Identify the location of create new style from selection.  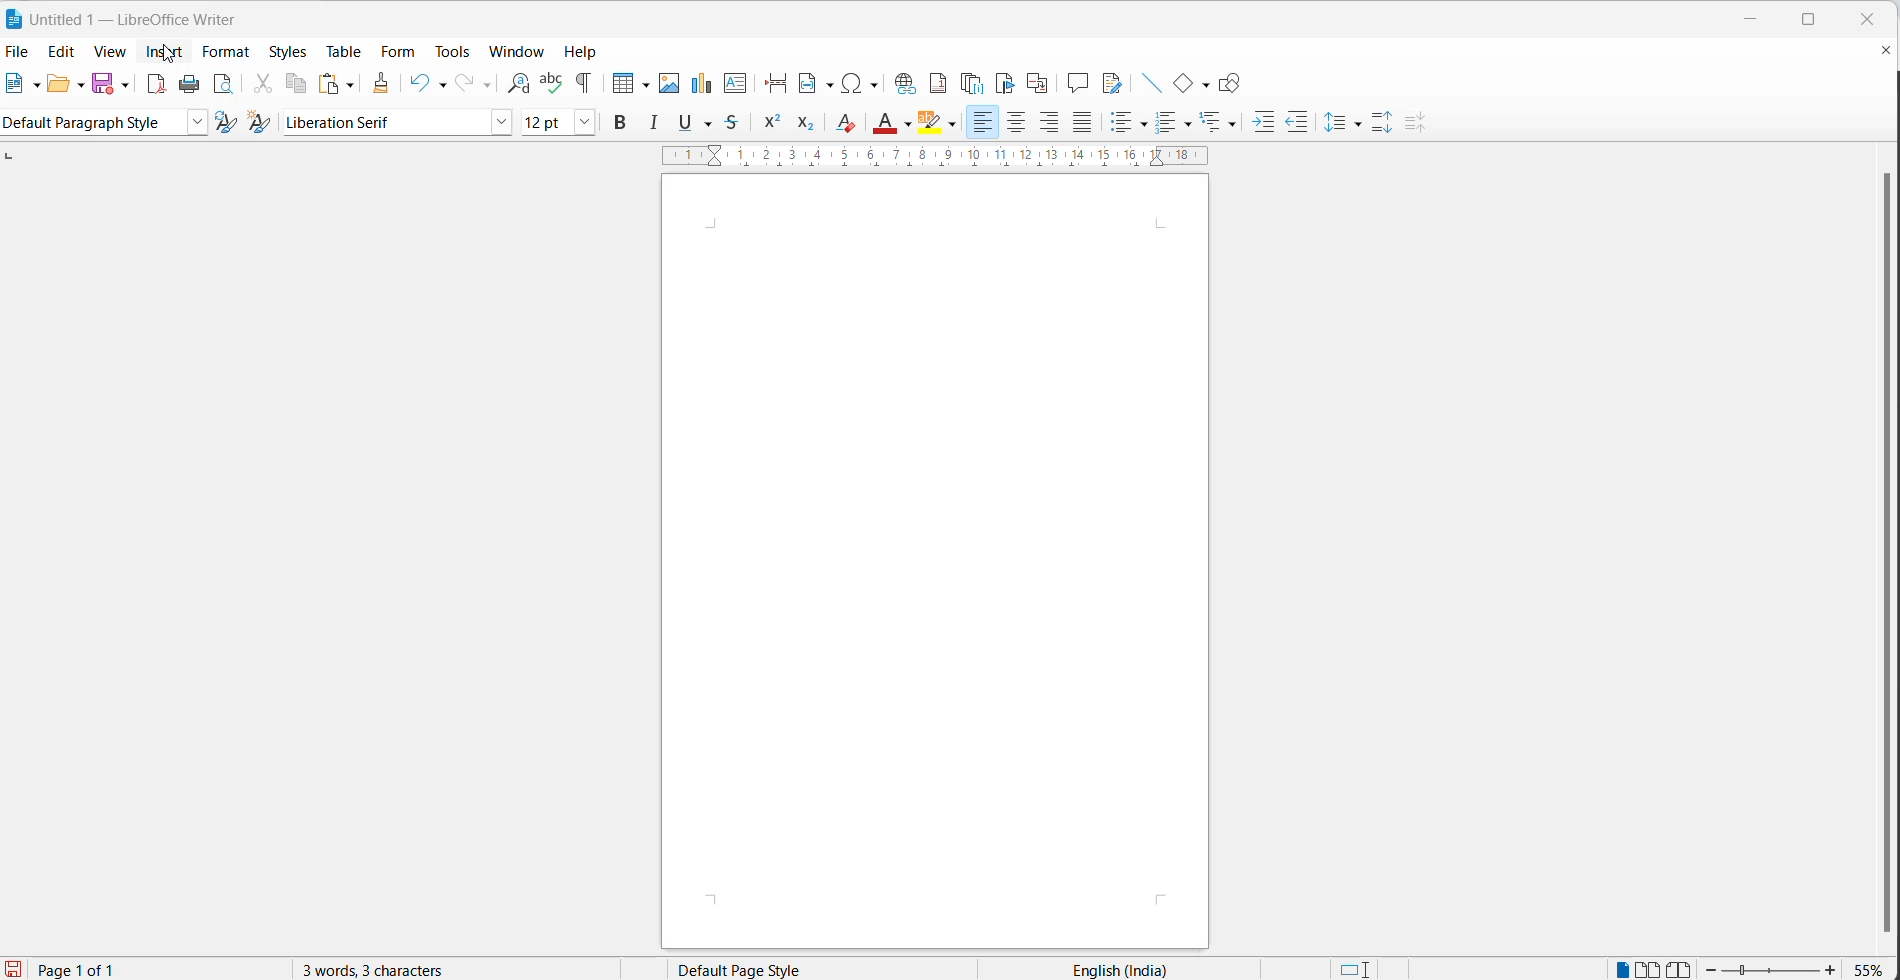
(260, 120).